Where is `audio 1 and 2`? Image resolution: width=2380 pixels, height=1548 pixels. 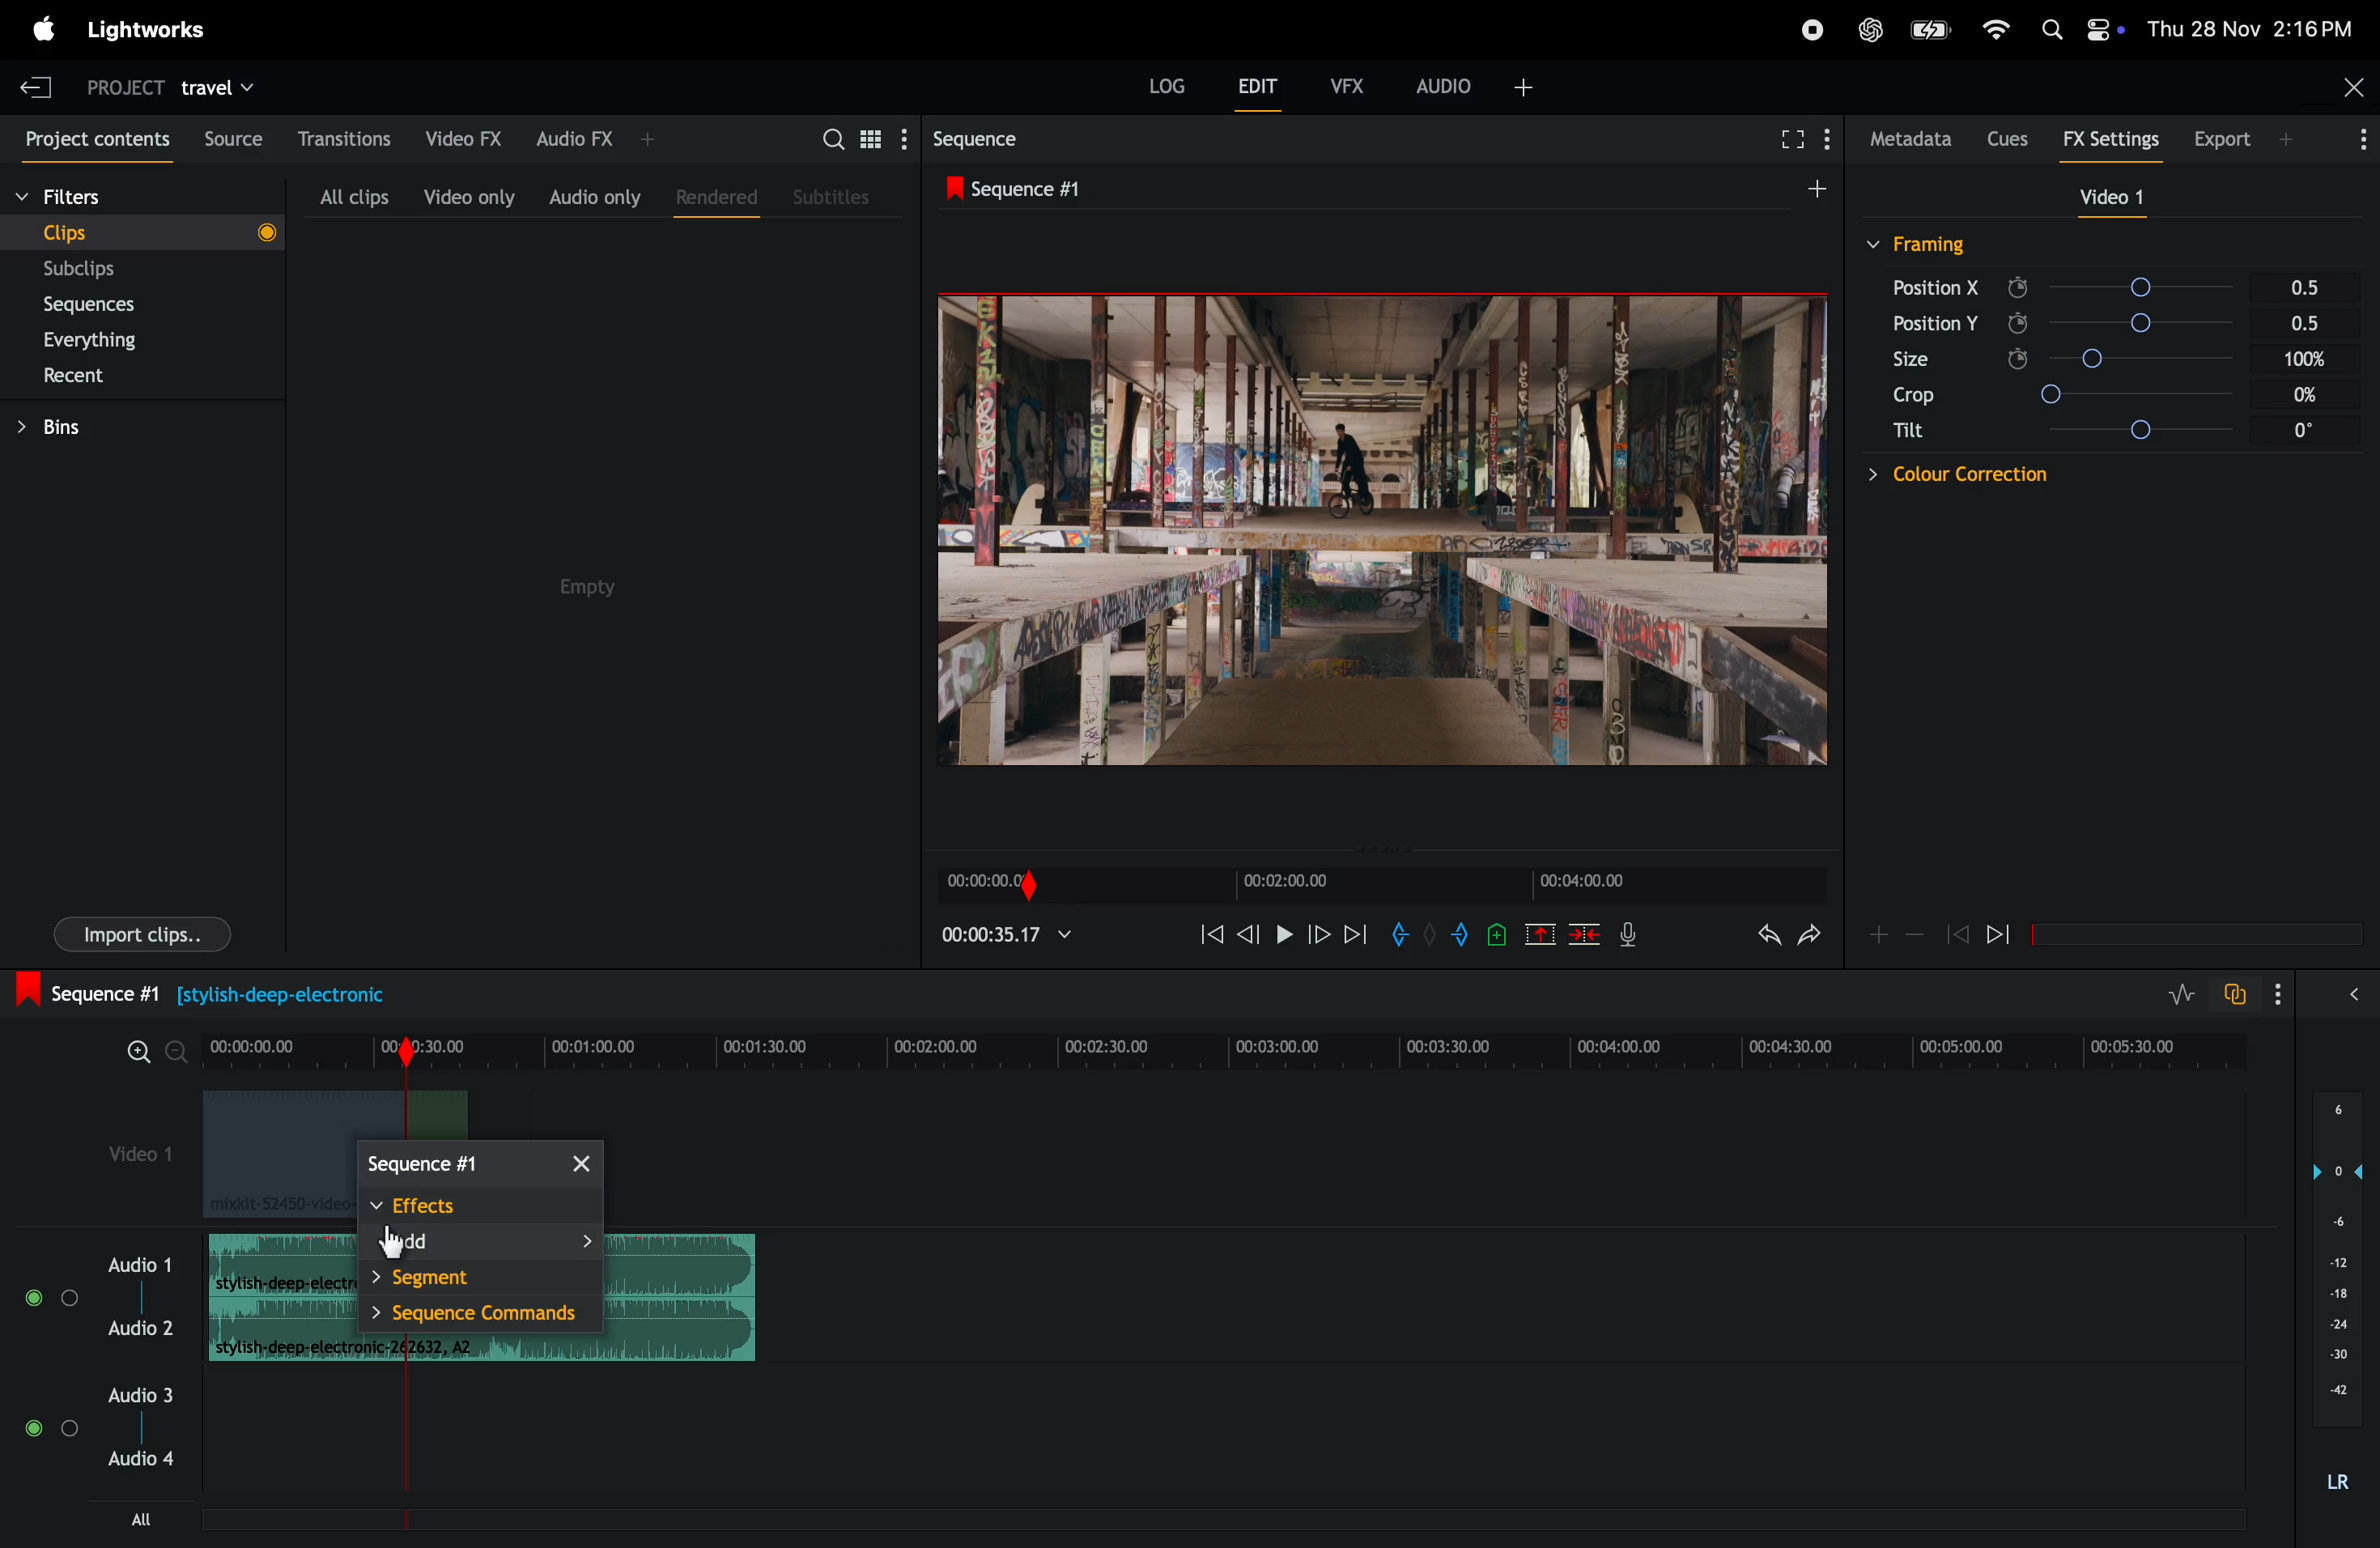 audio 1 and 2 is located at coordinates (100, 1306).